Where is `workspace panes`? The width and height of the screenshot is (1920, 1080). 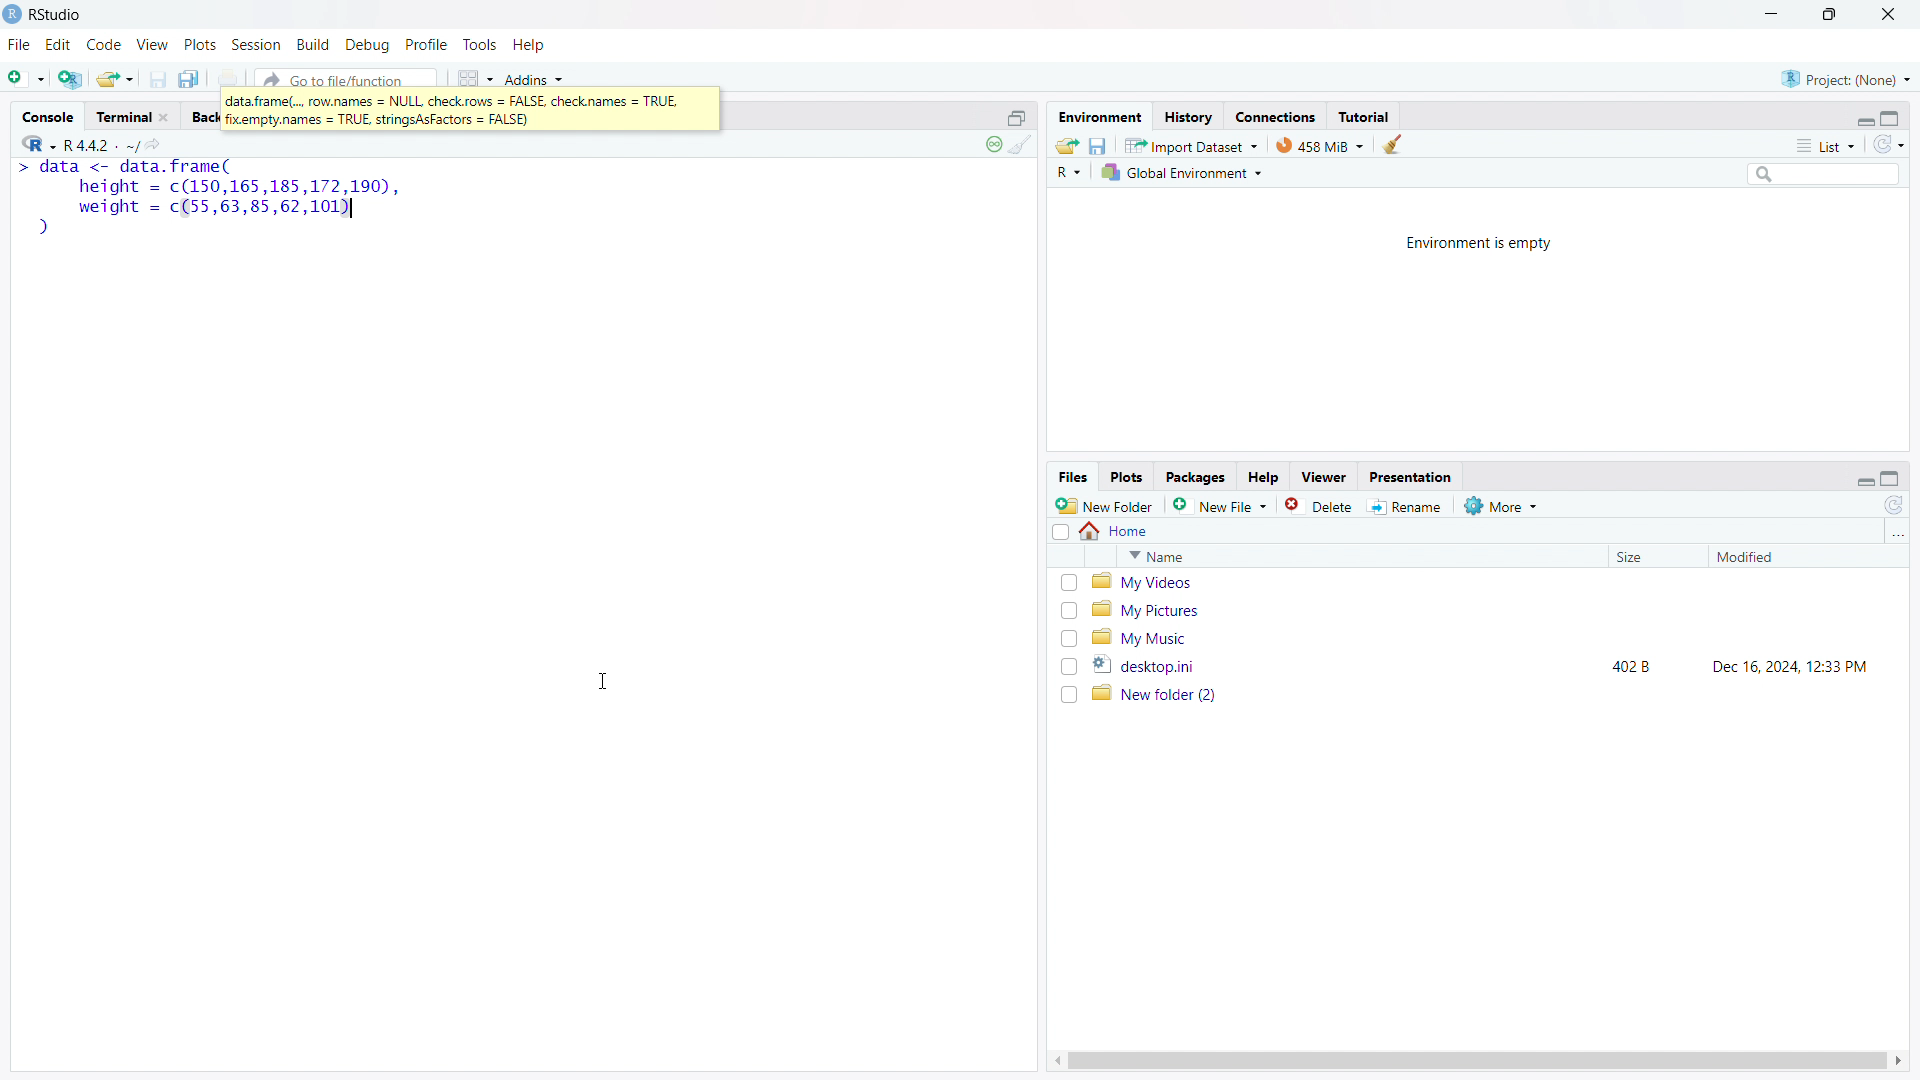
workspace panes is located at coordinates (474, 76).